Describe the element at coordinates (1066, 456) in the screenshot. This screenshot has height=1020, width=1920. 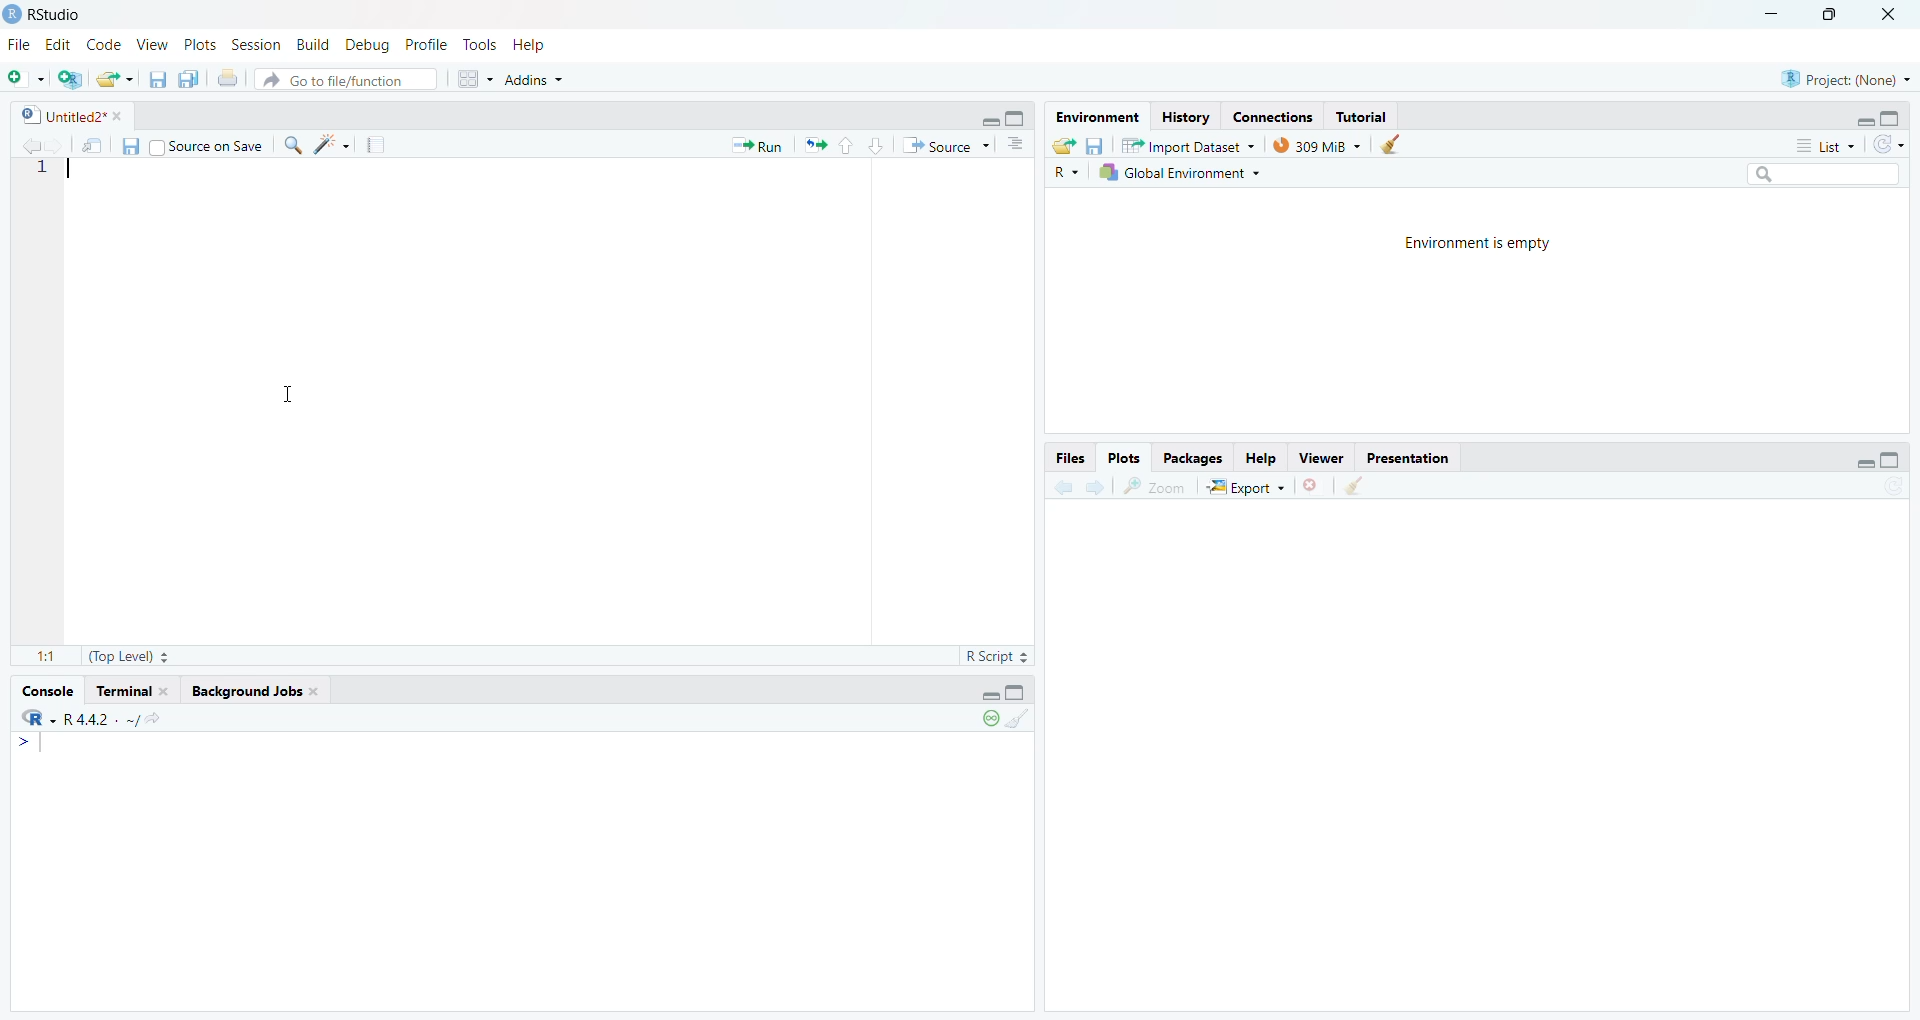
I see `Files` at that location.